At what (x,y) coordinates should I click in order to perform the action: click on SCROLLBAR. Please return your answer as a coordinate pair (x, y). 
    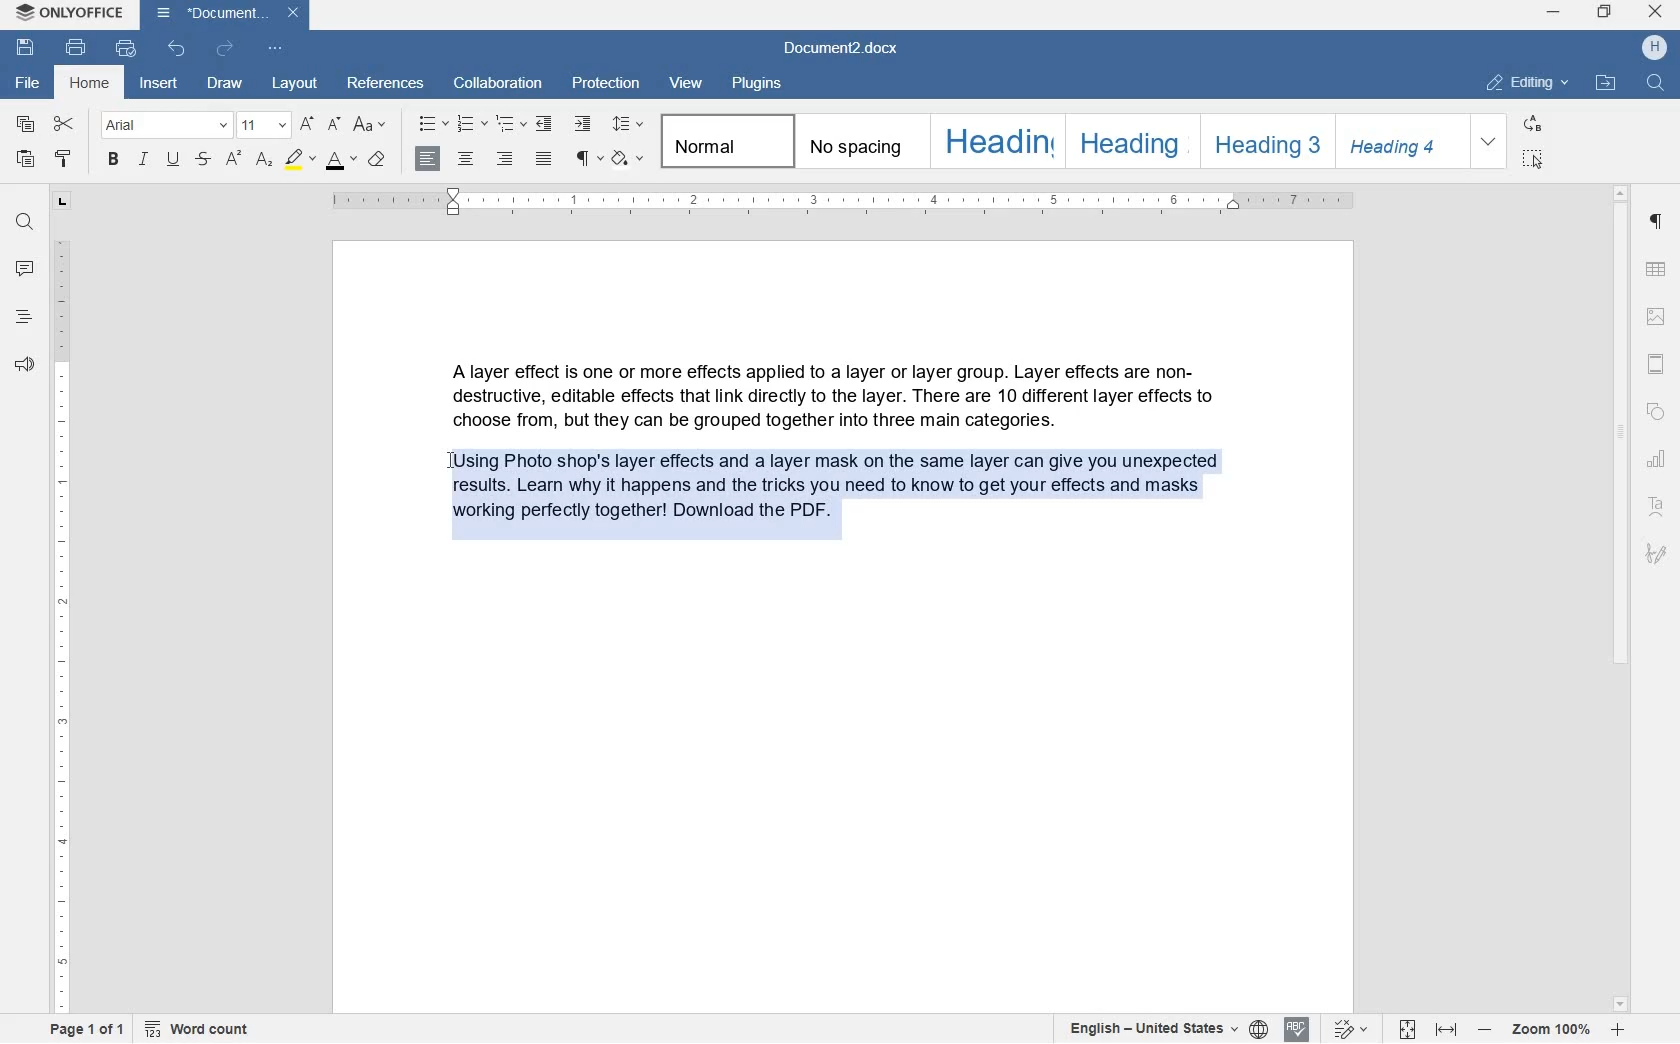
    Looking at the image, I should click on (1621, 599).